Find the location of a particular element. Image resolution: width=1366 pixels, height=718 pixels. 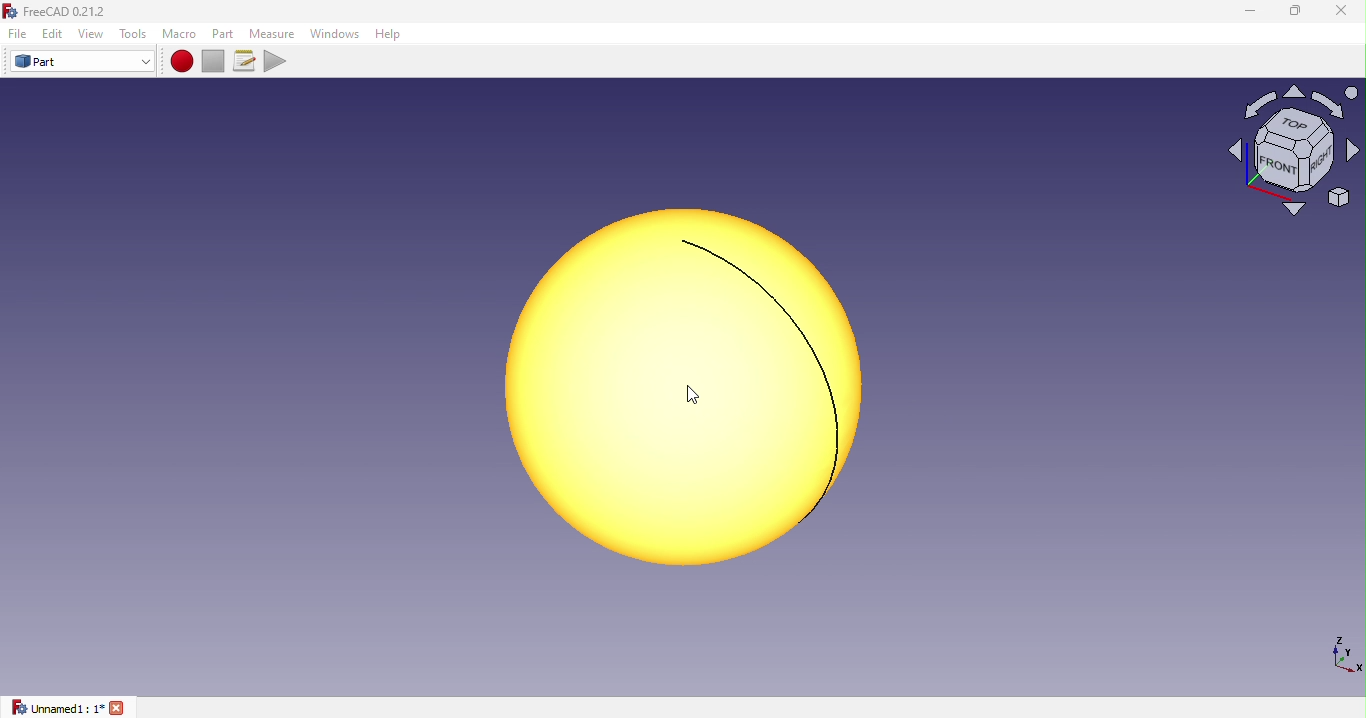

Minimize is located at coordinates (1247, 11).